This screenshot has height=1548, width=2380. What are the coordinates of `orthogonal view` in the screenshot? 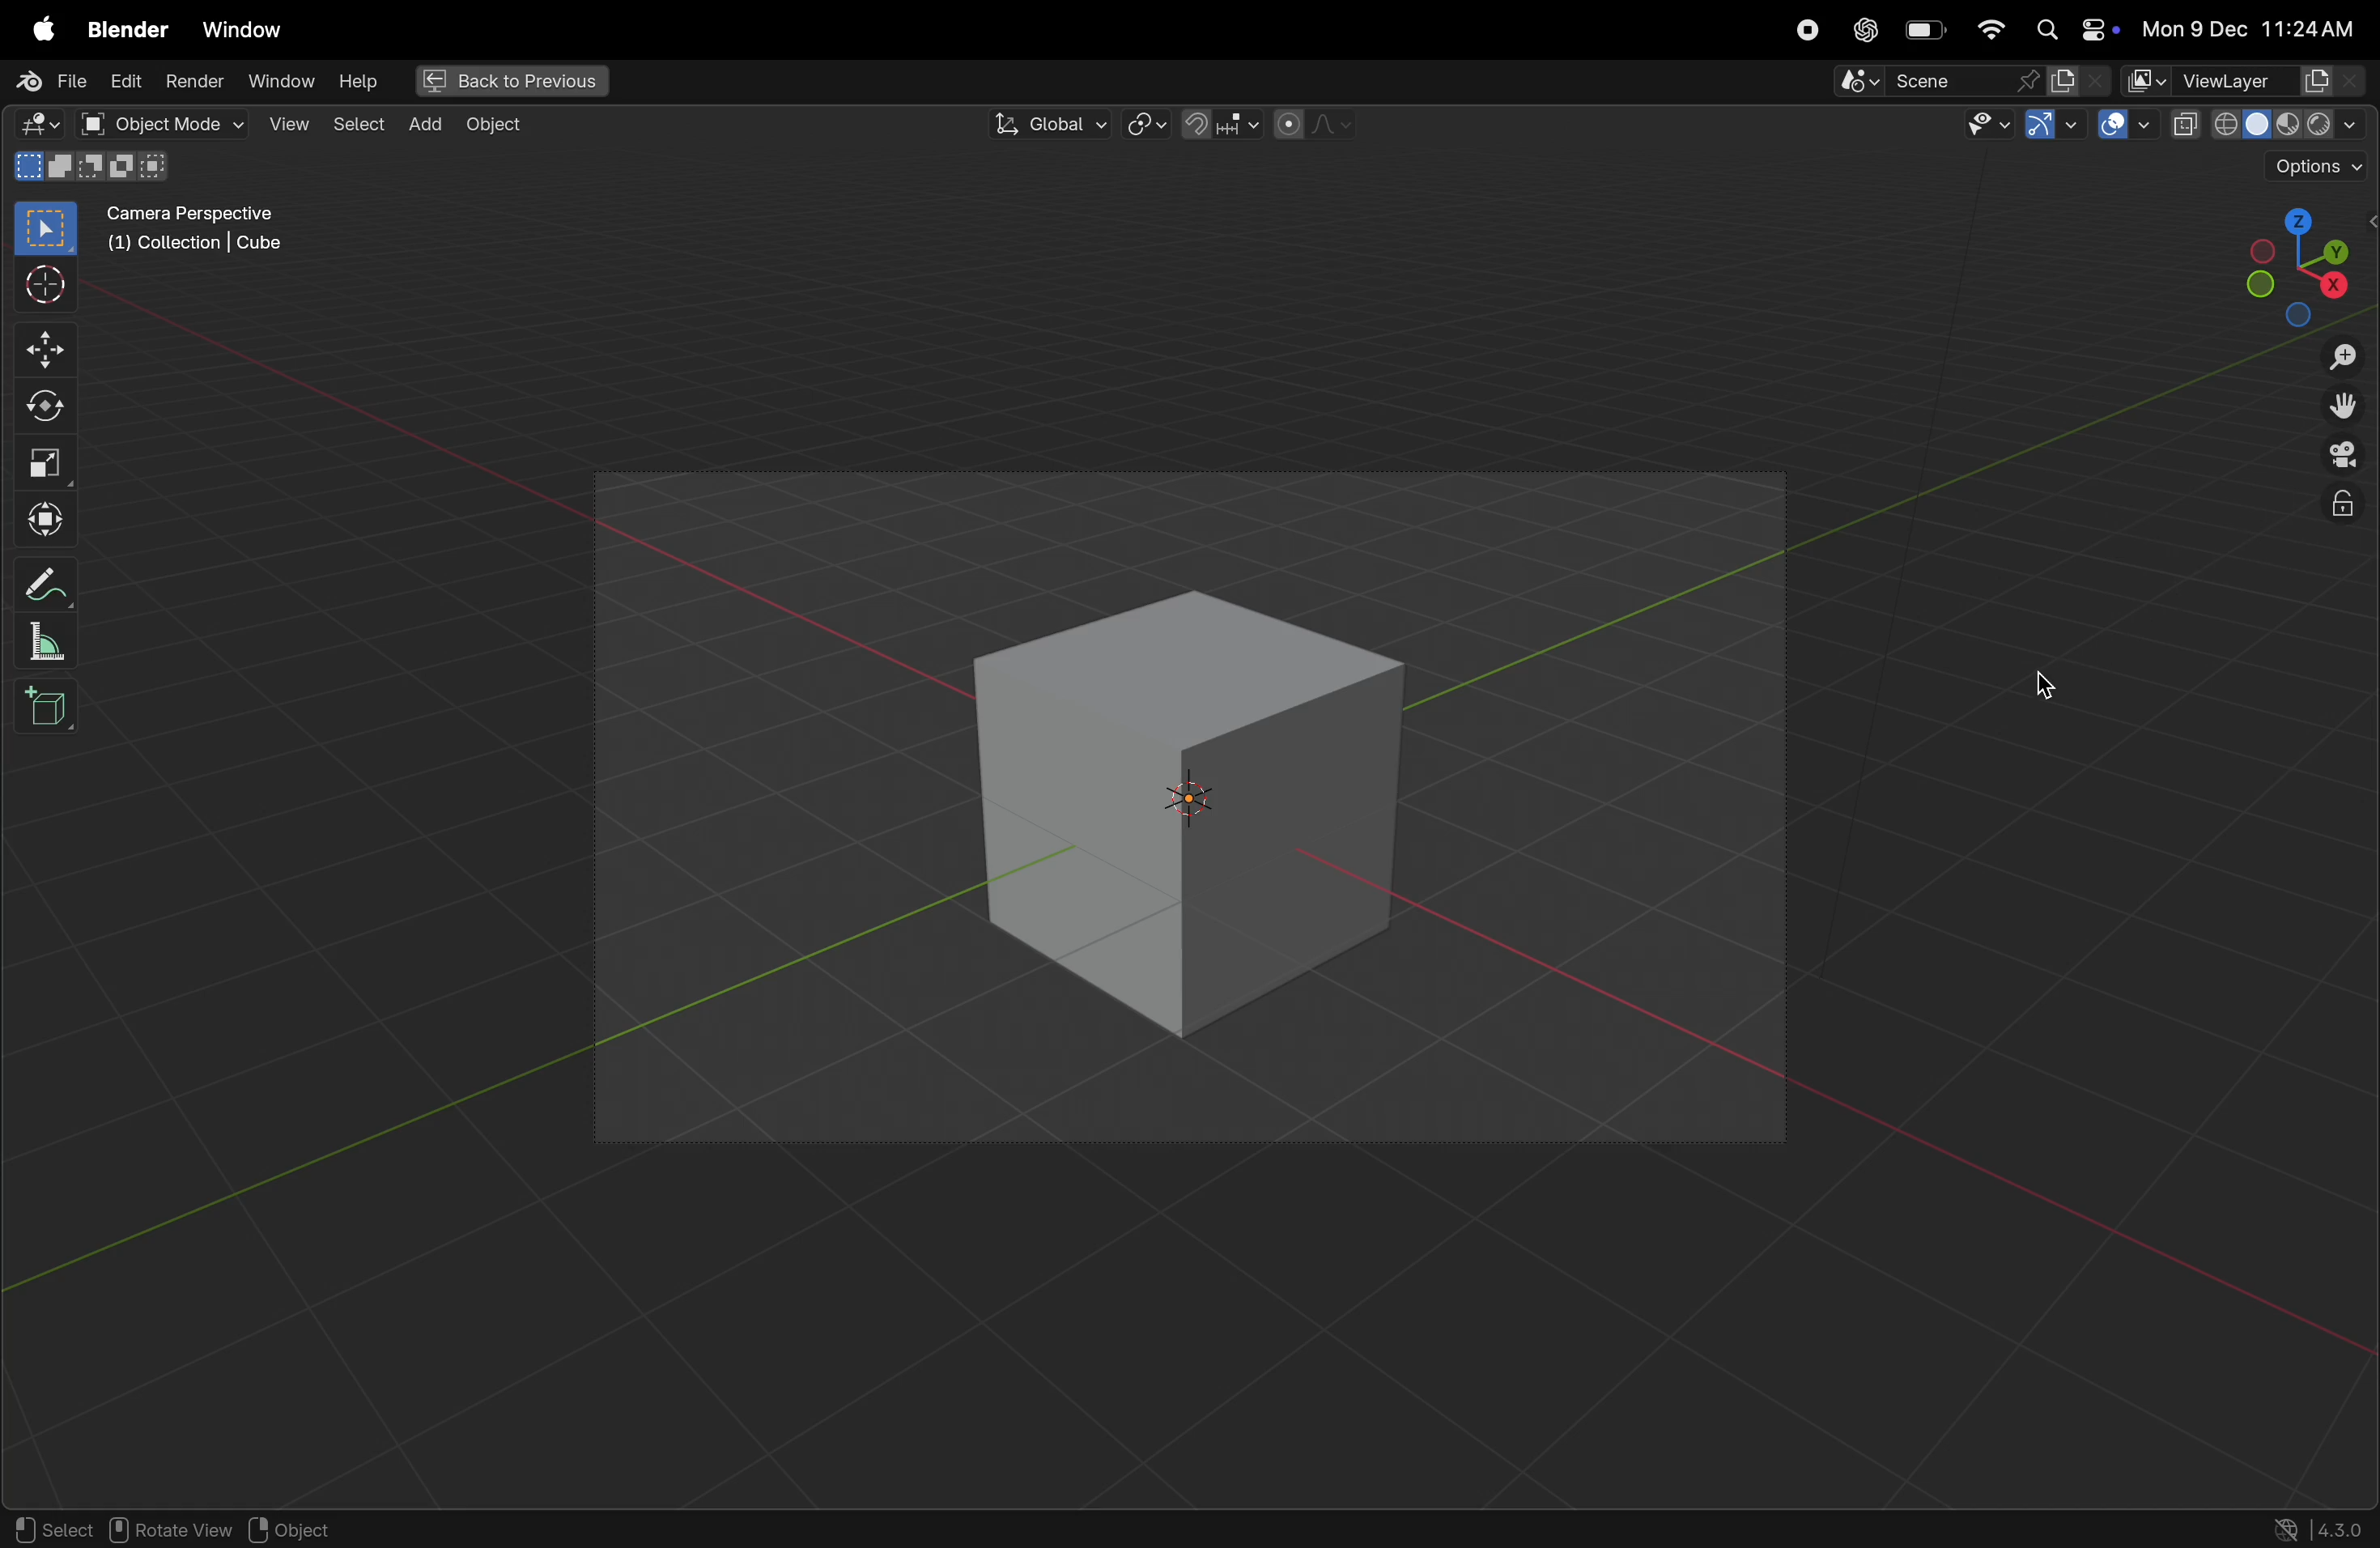 It's located at (2340, 509).